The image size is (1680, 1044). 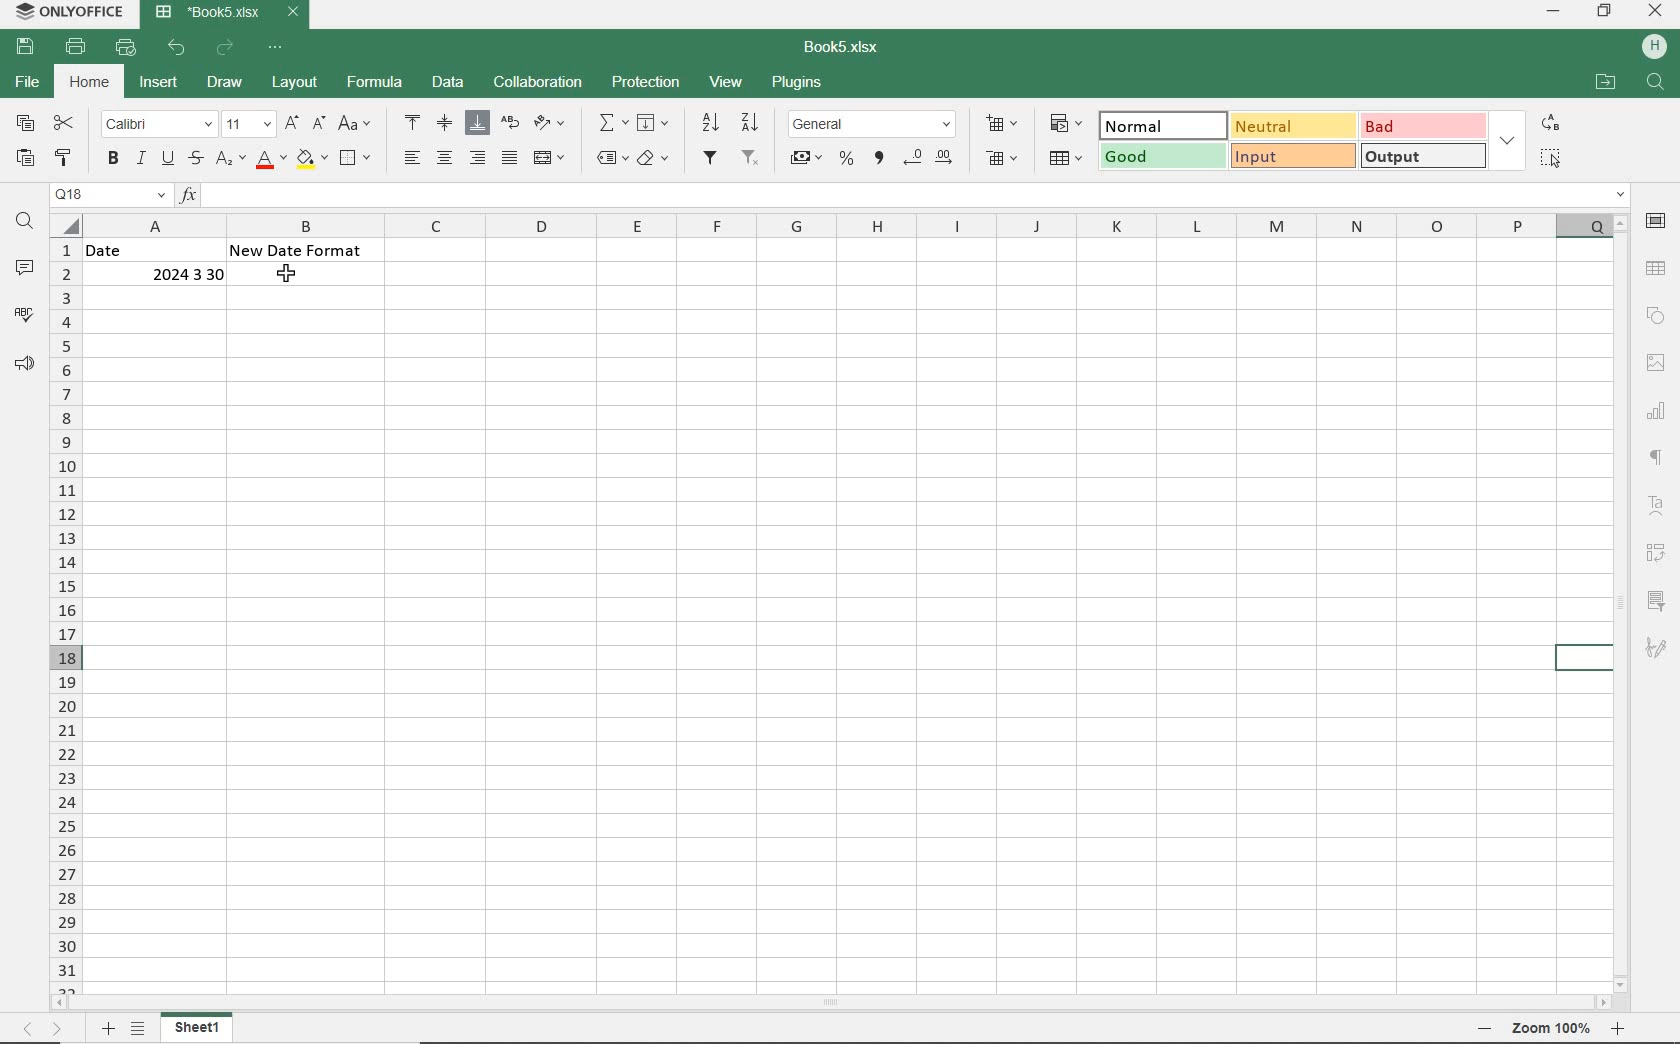 What do you see at coordinates (66, 158) in the screenshot?
I see `COPY STYLE` at bounding box center [66, 158].